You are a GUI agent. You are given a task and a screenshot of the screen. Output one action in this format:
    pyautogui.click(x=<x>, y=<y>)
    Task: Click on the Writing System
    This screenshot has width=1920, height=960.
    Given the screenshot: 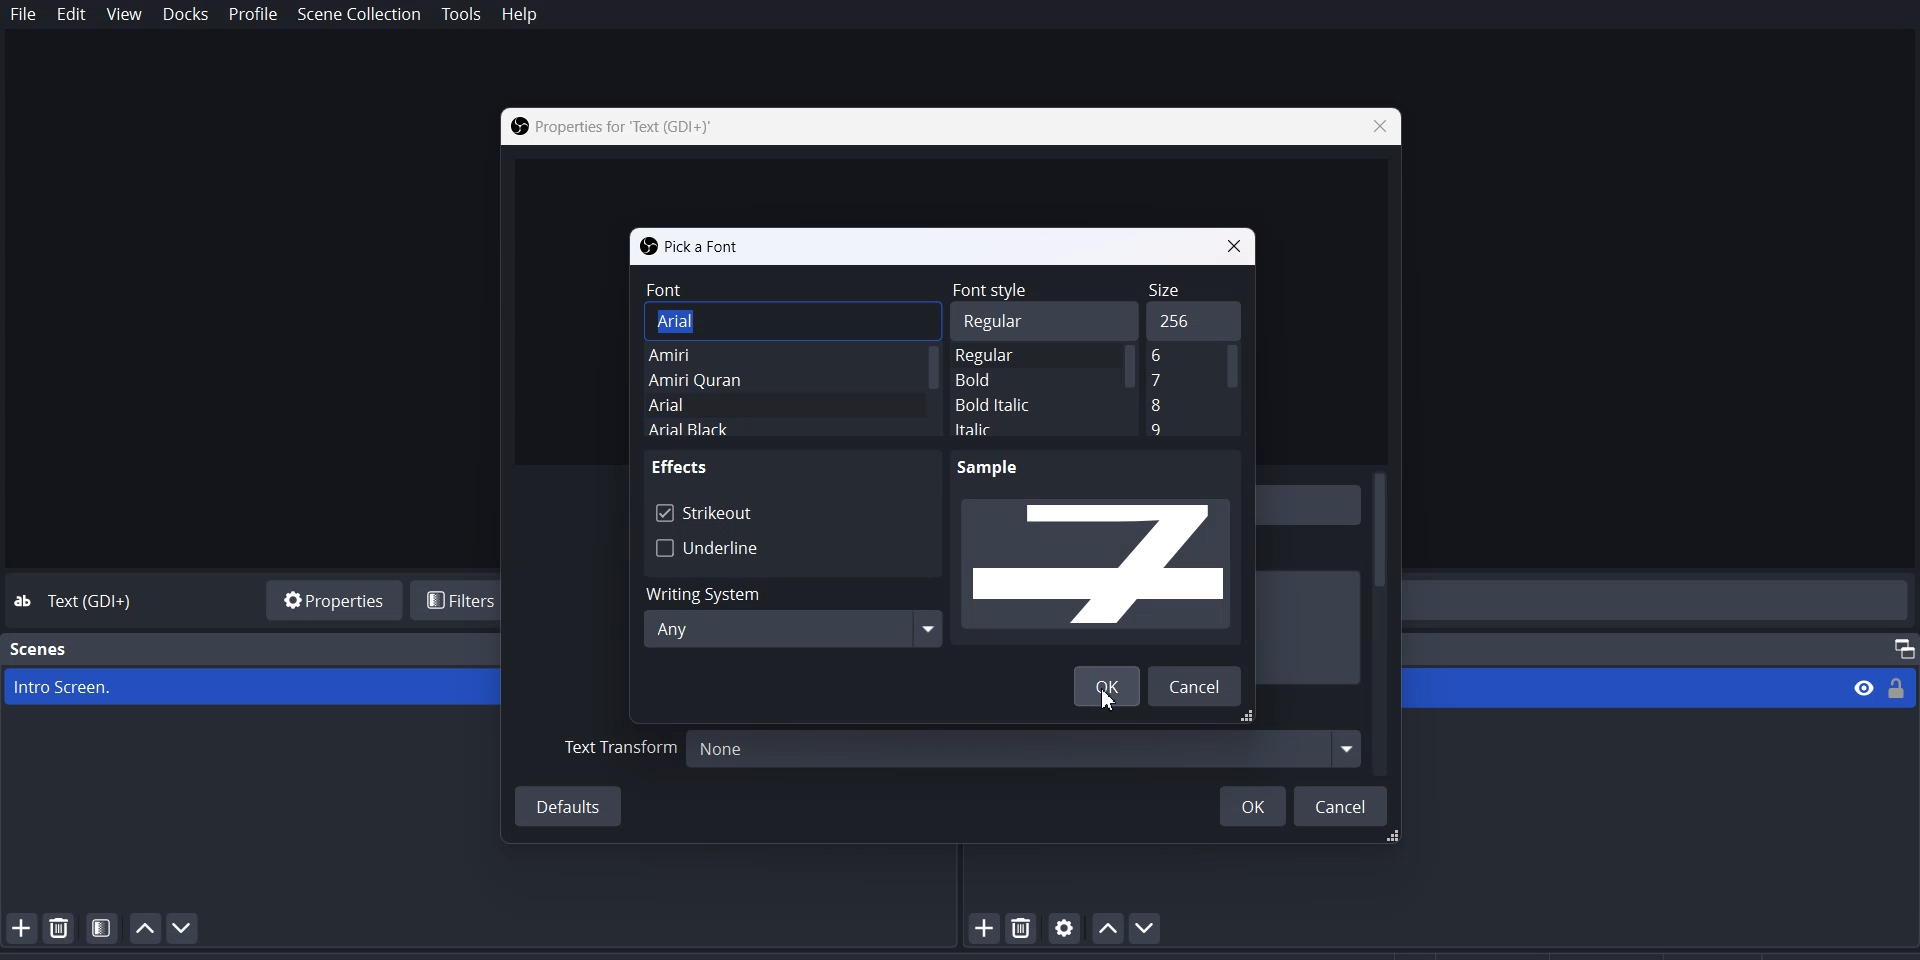 What is the action you would take?
    pyautogui.click(x=789, y=590)
    